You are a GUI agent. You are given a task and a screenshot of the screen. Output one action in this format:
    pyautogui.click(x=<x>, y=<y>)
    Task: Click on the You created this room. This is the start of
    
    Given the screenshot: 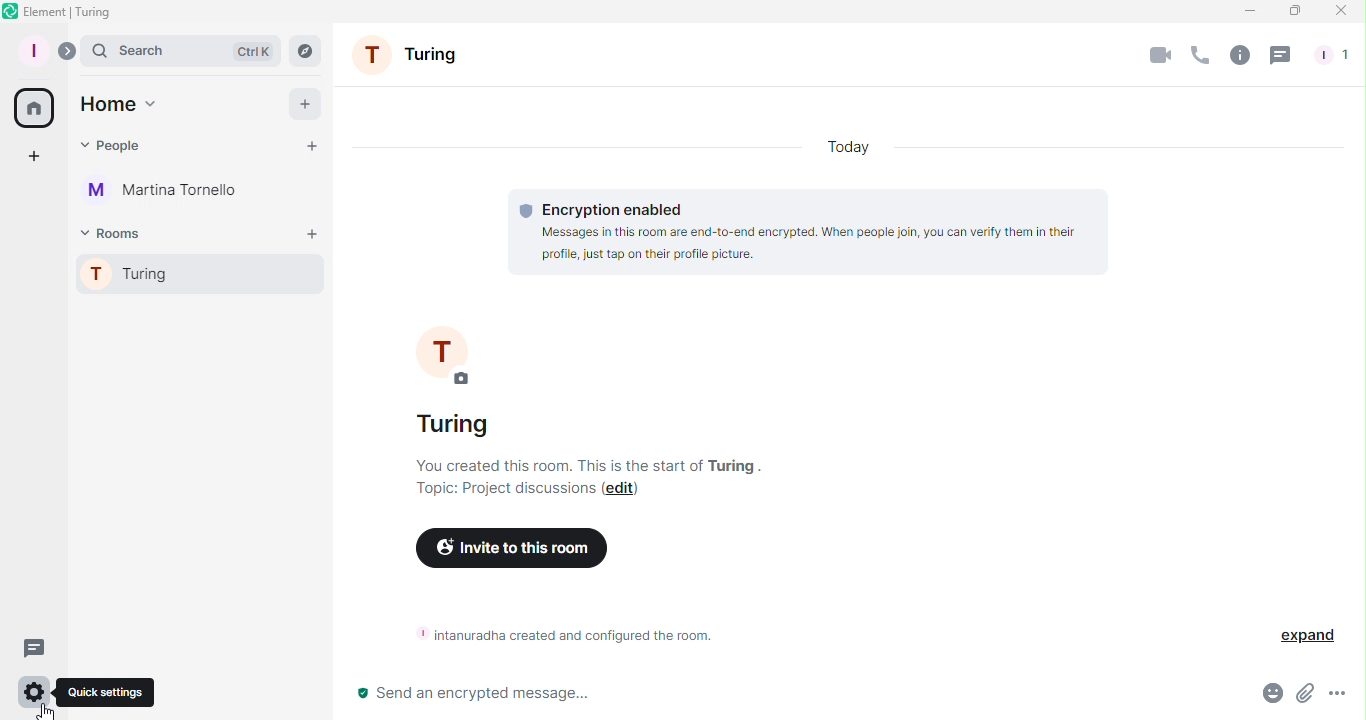 What is the action you would take?
    pyautogui.click(x=559, y=465)
    